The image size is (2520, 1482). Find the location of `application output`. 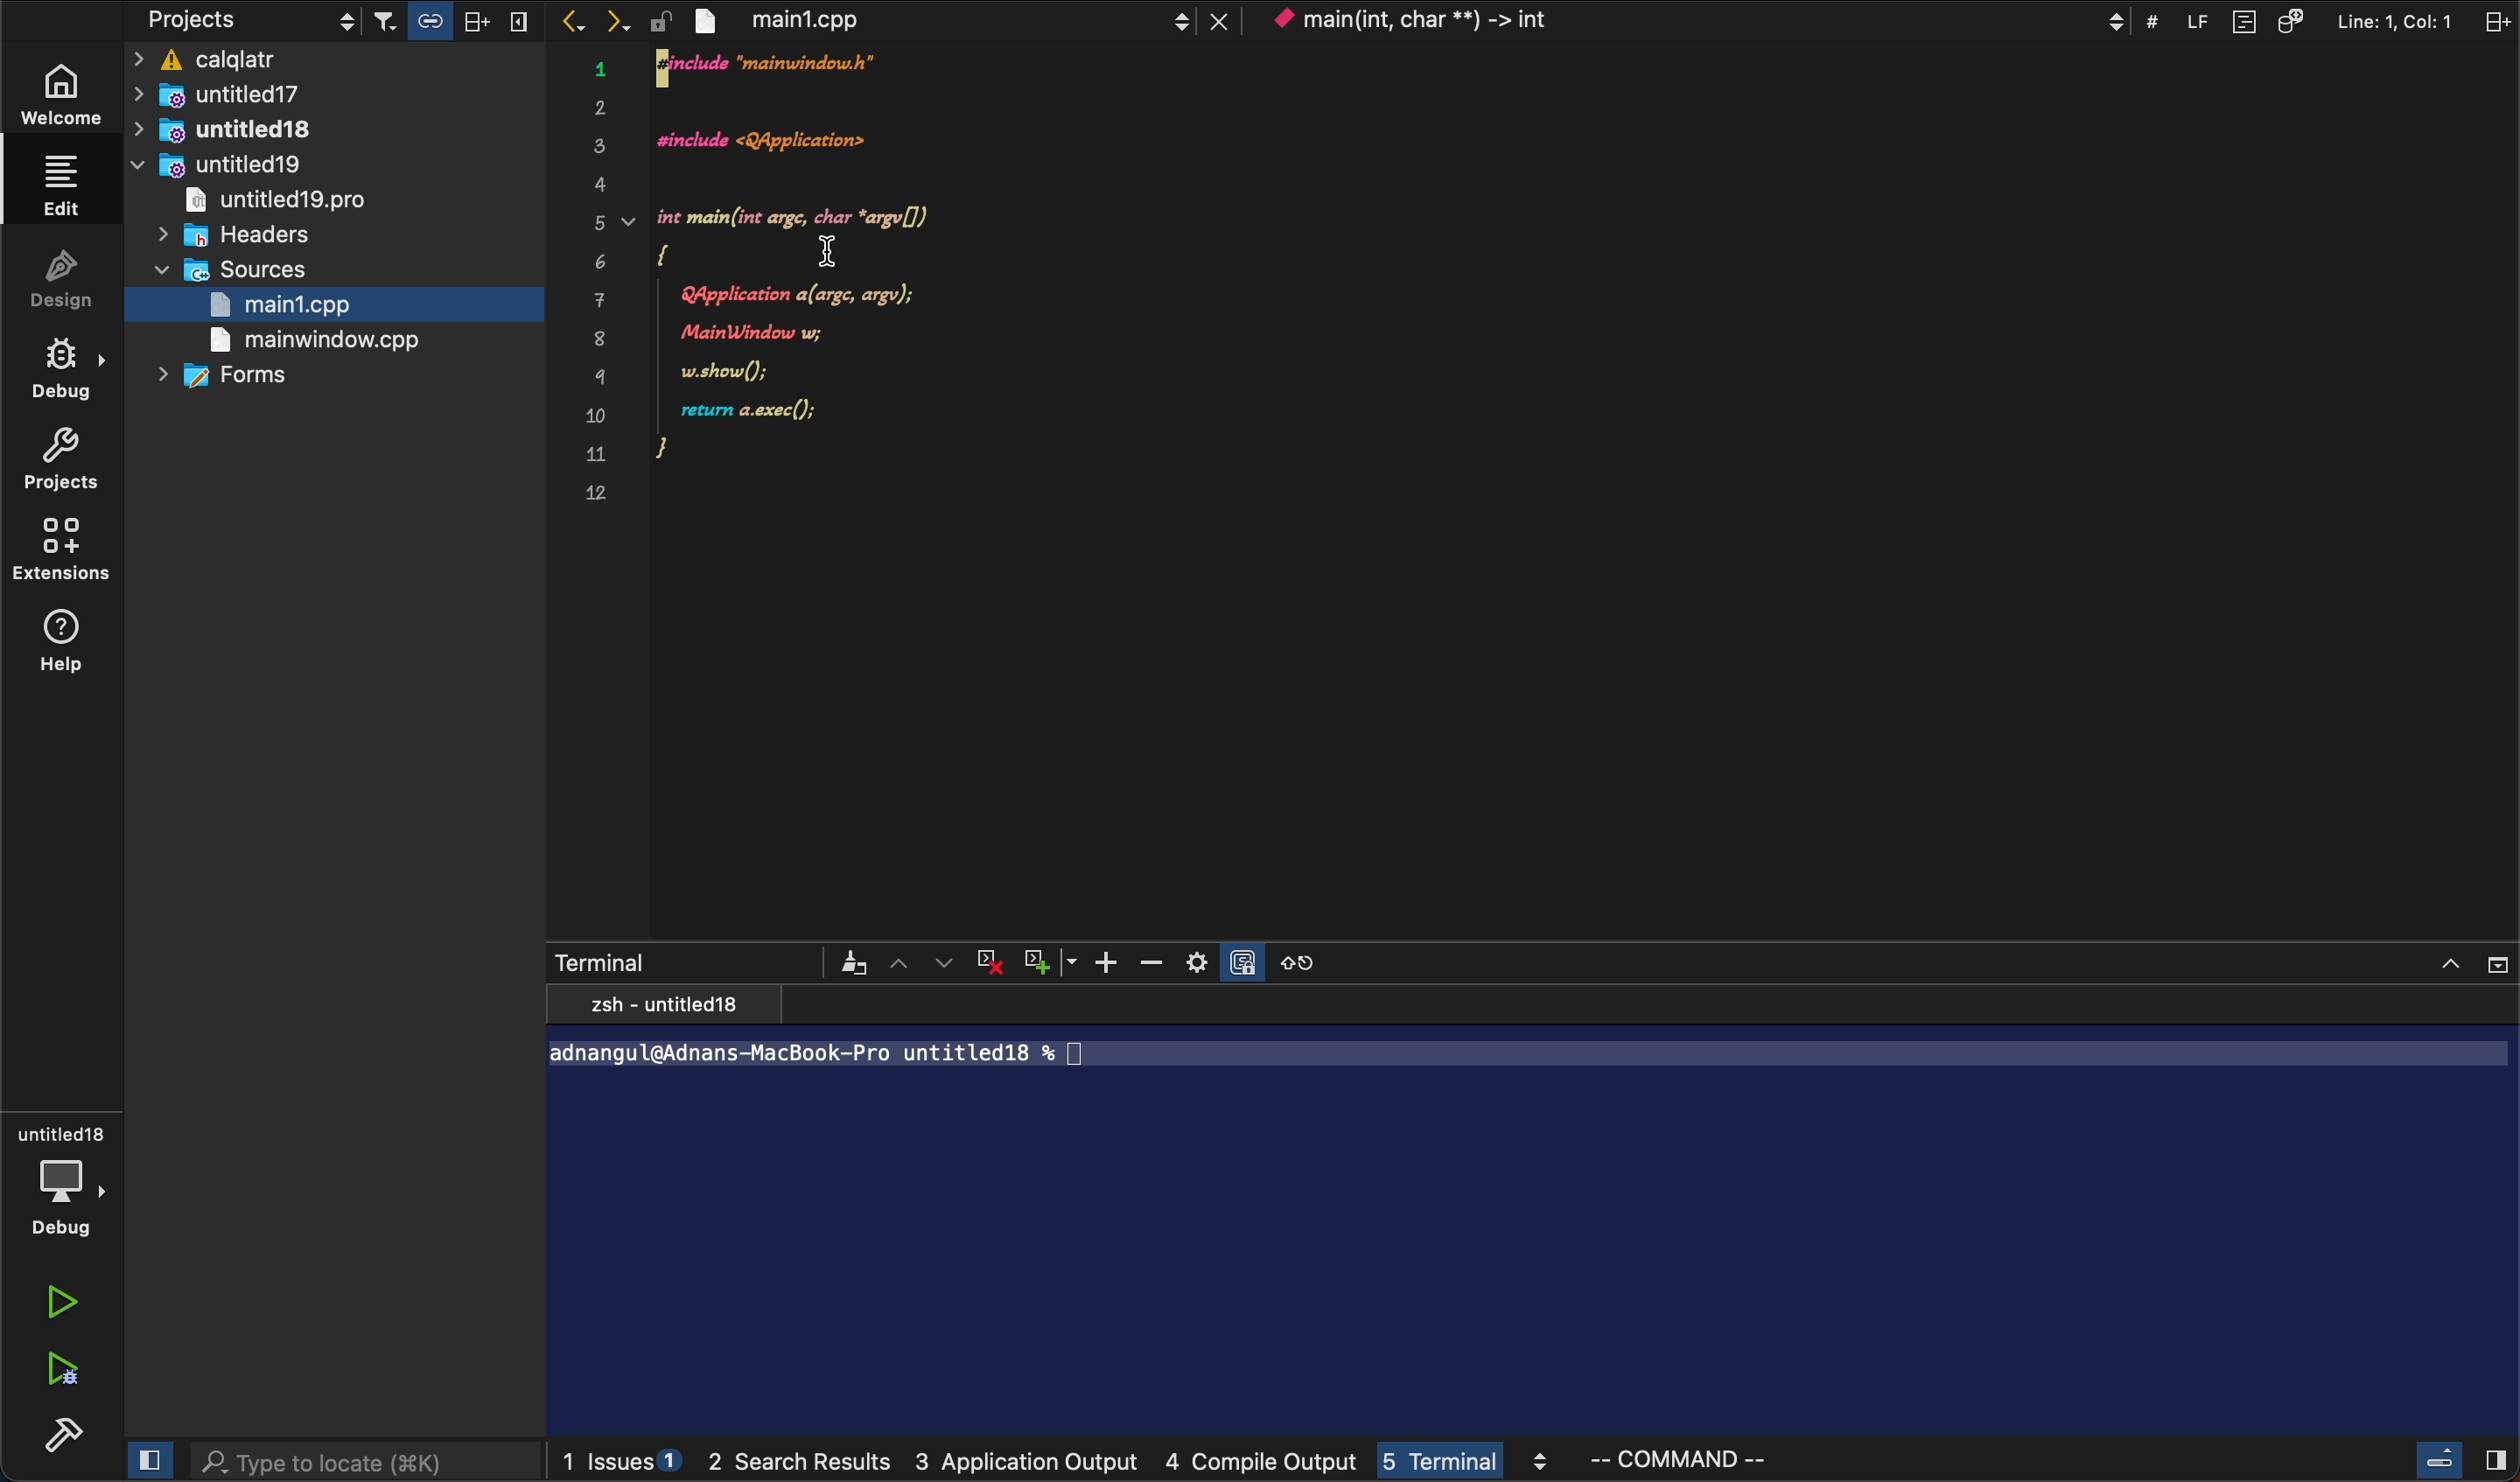

application output is located at coordinates (1027, 1465).